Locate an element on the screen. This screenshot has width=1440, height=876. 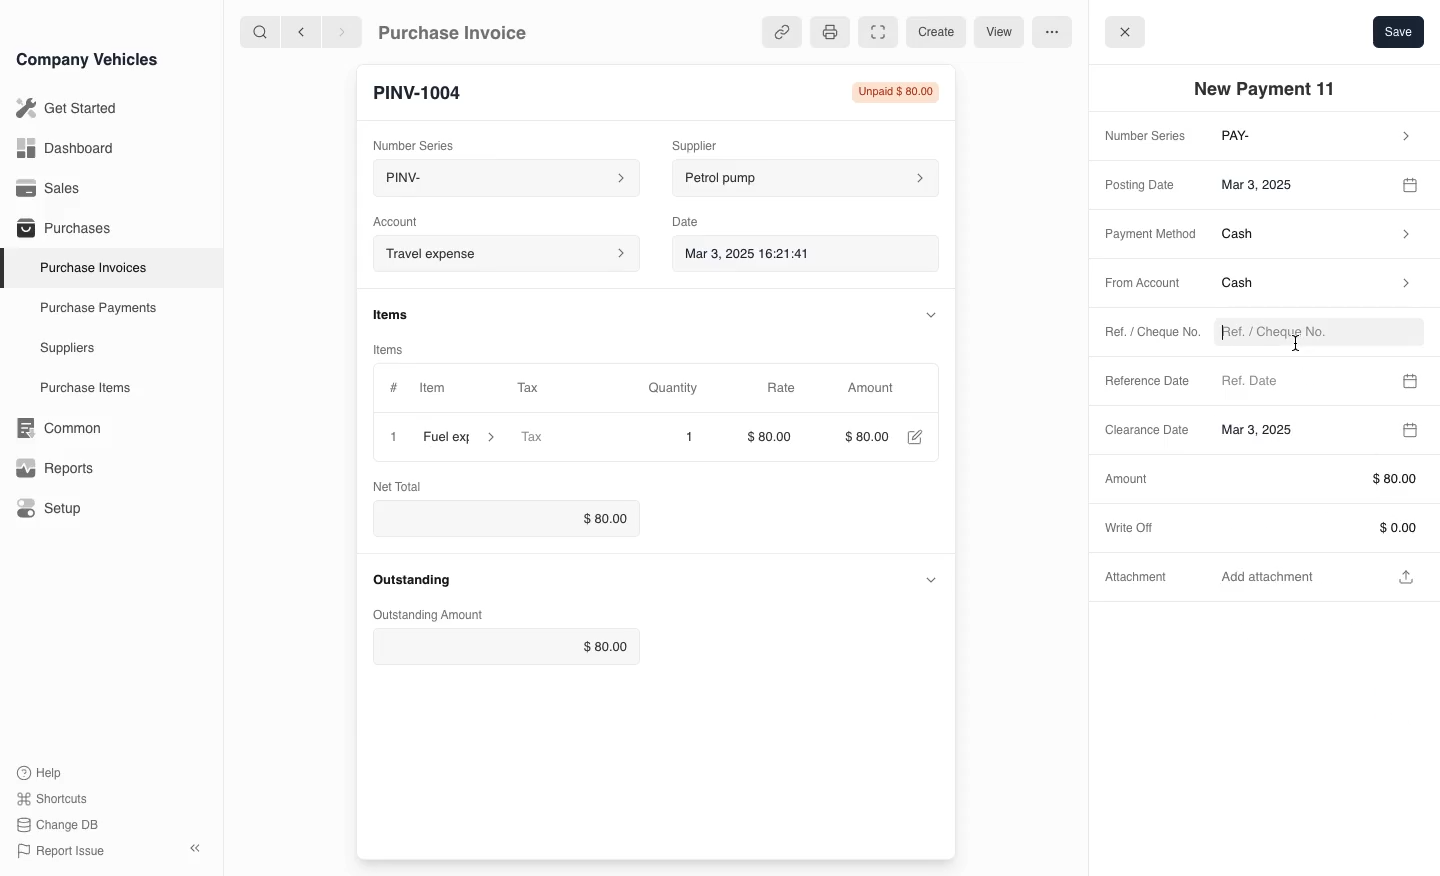
Sales is located at coordinates (49, 188).